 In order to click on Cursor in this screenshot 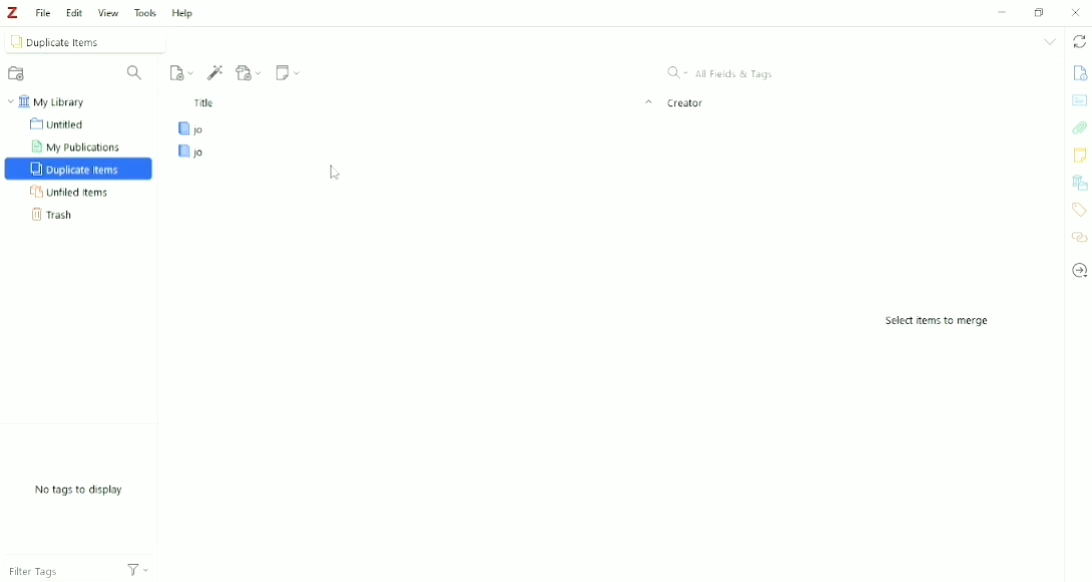, I will do `click(336, 173)`.